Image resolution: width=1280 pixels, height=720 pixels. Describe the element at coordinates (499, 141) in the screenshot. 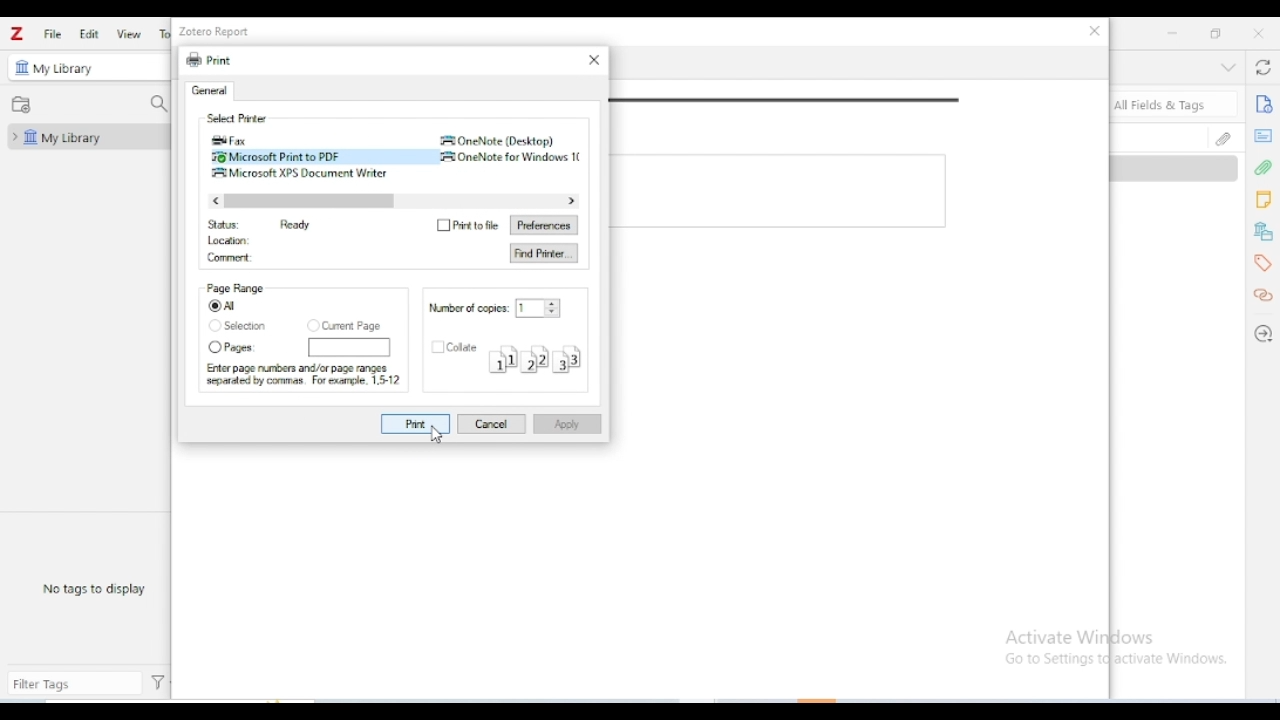

I see `onenote (desktop)` at that location.